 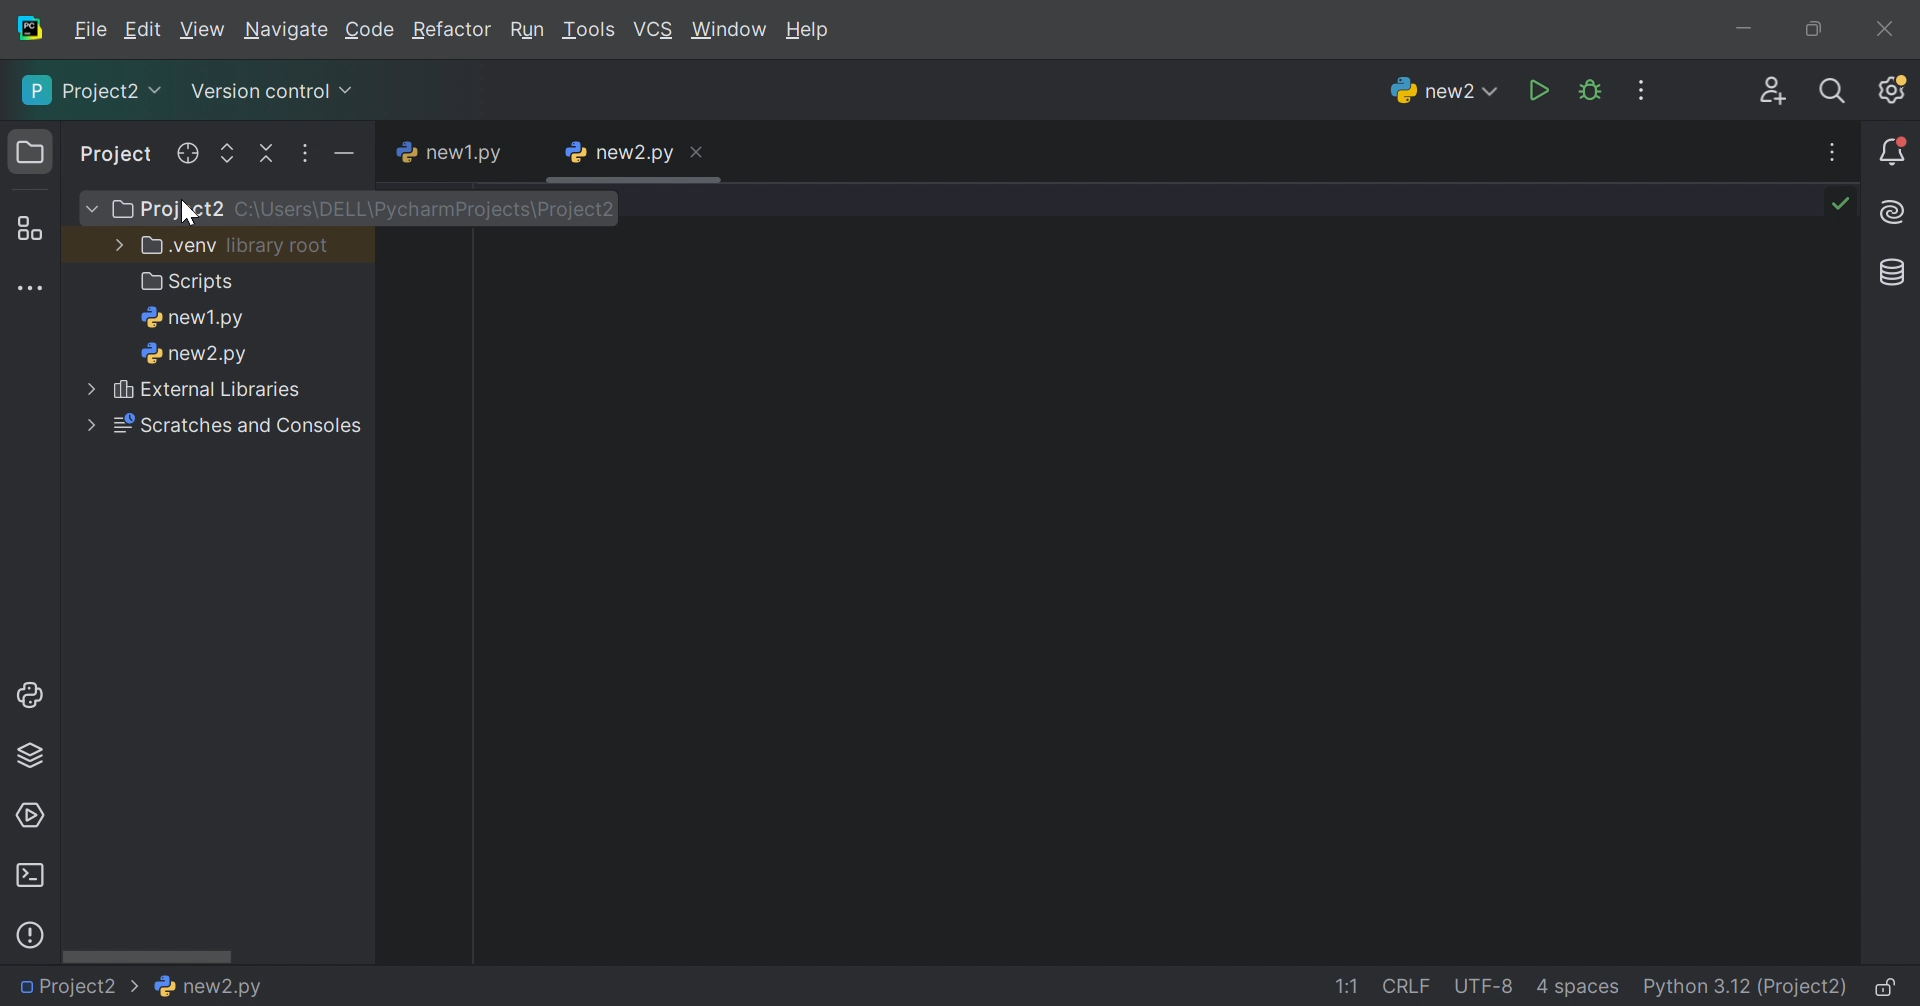 I want to click on Updates available, so click(x=1890, y=91).